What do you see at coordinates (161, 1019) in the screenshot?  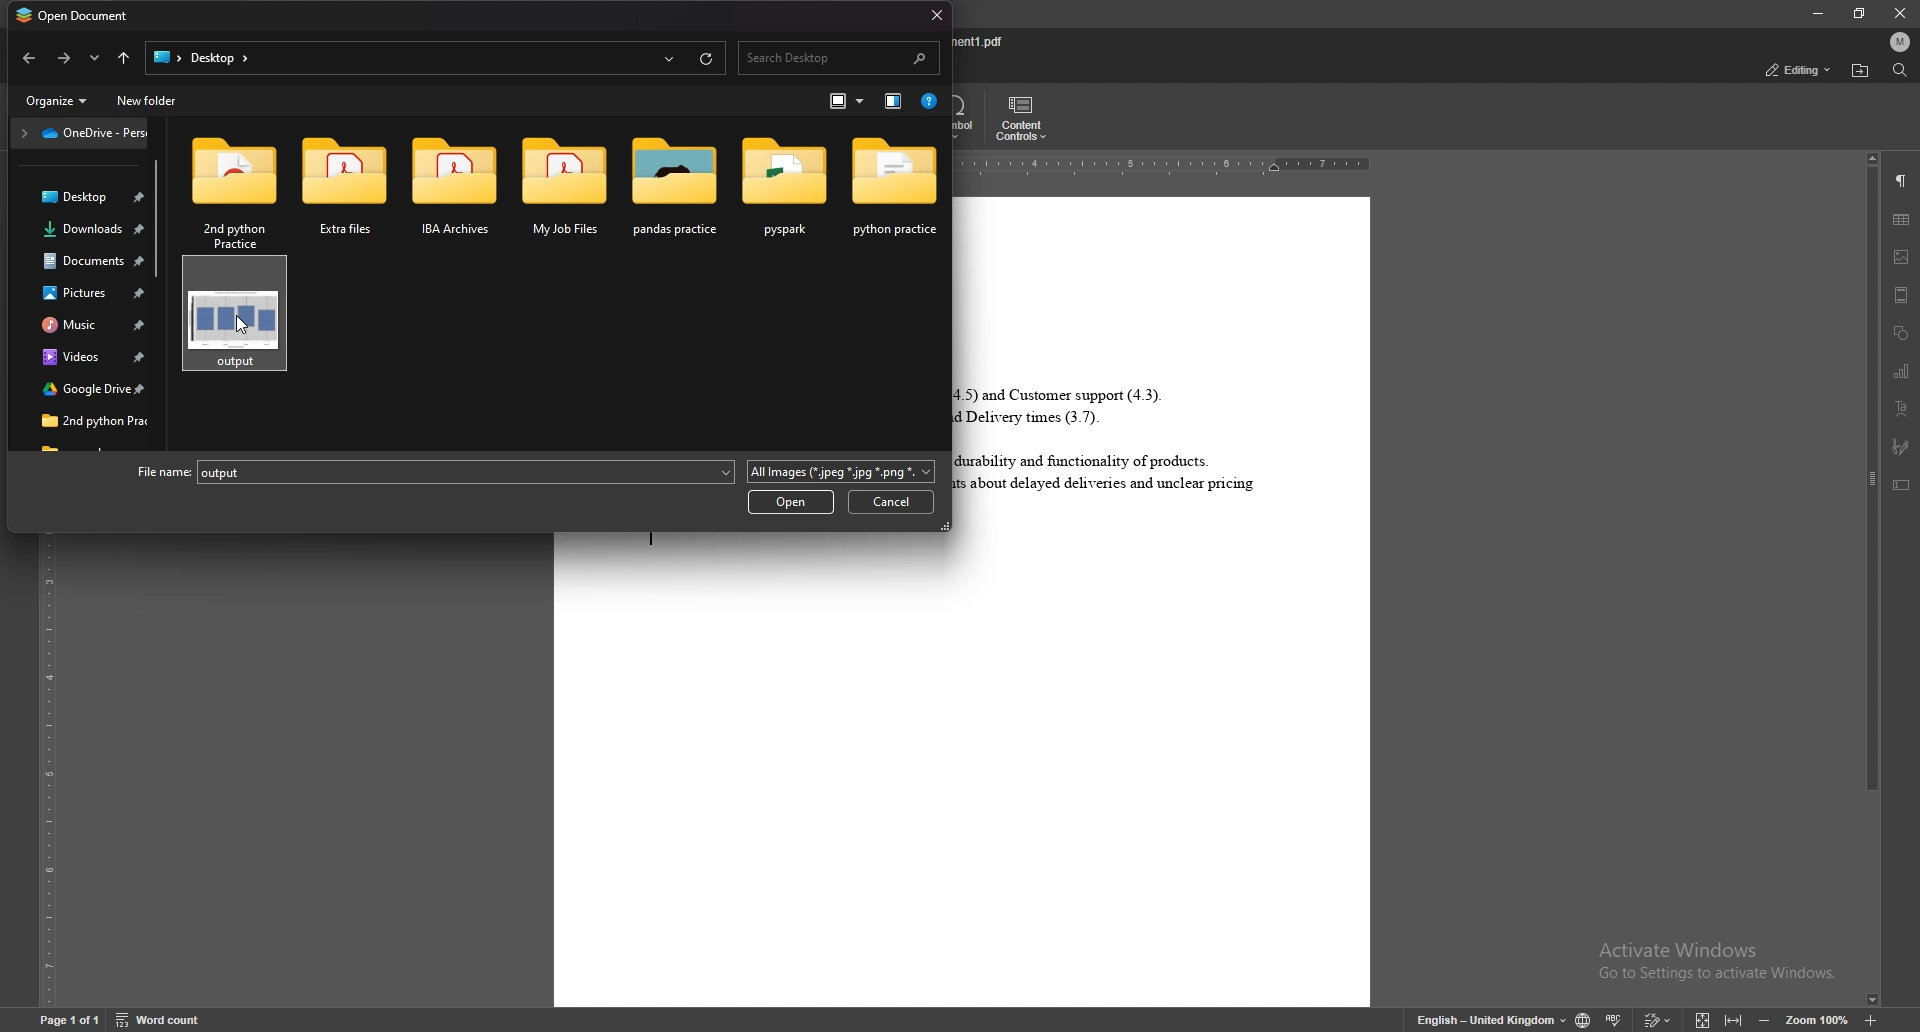 I see `word count` at bounding box center [161, 1019].